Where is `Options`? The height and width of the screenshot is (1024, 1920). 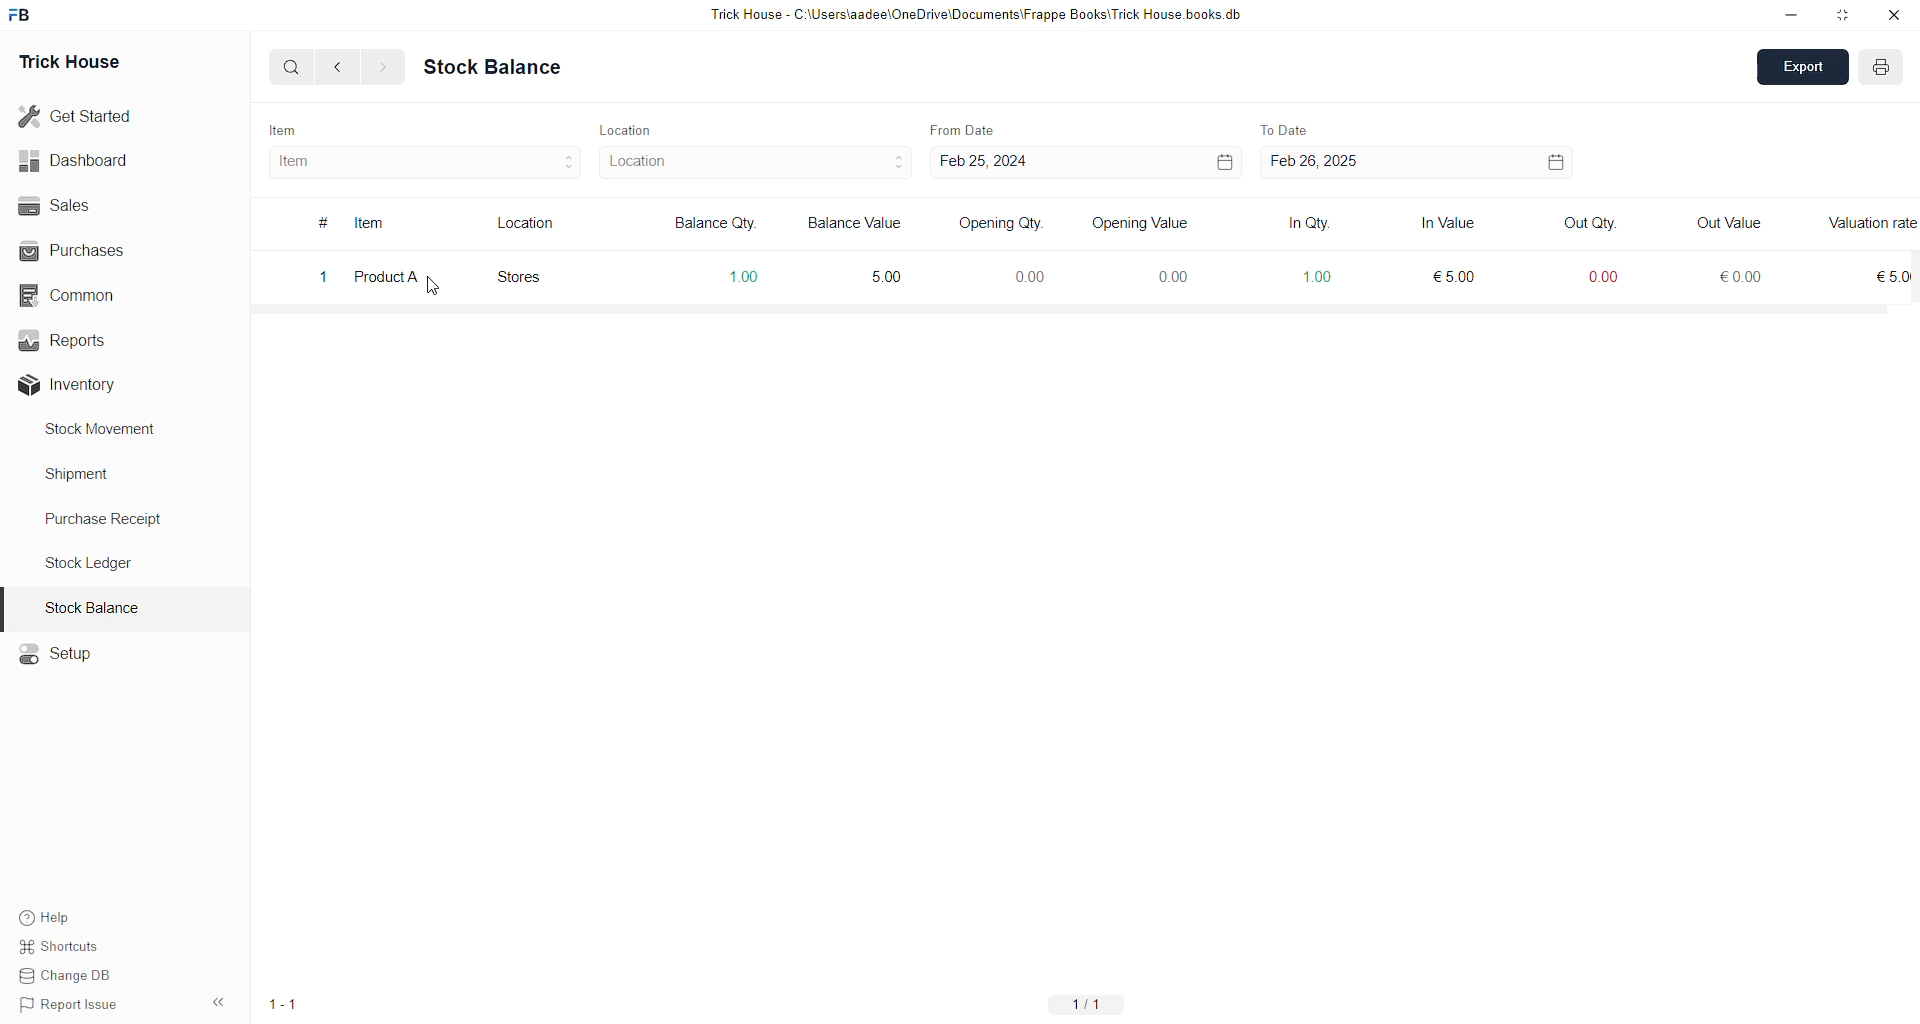
Options is located at coordinates (222, 1001).